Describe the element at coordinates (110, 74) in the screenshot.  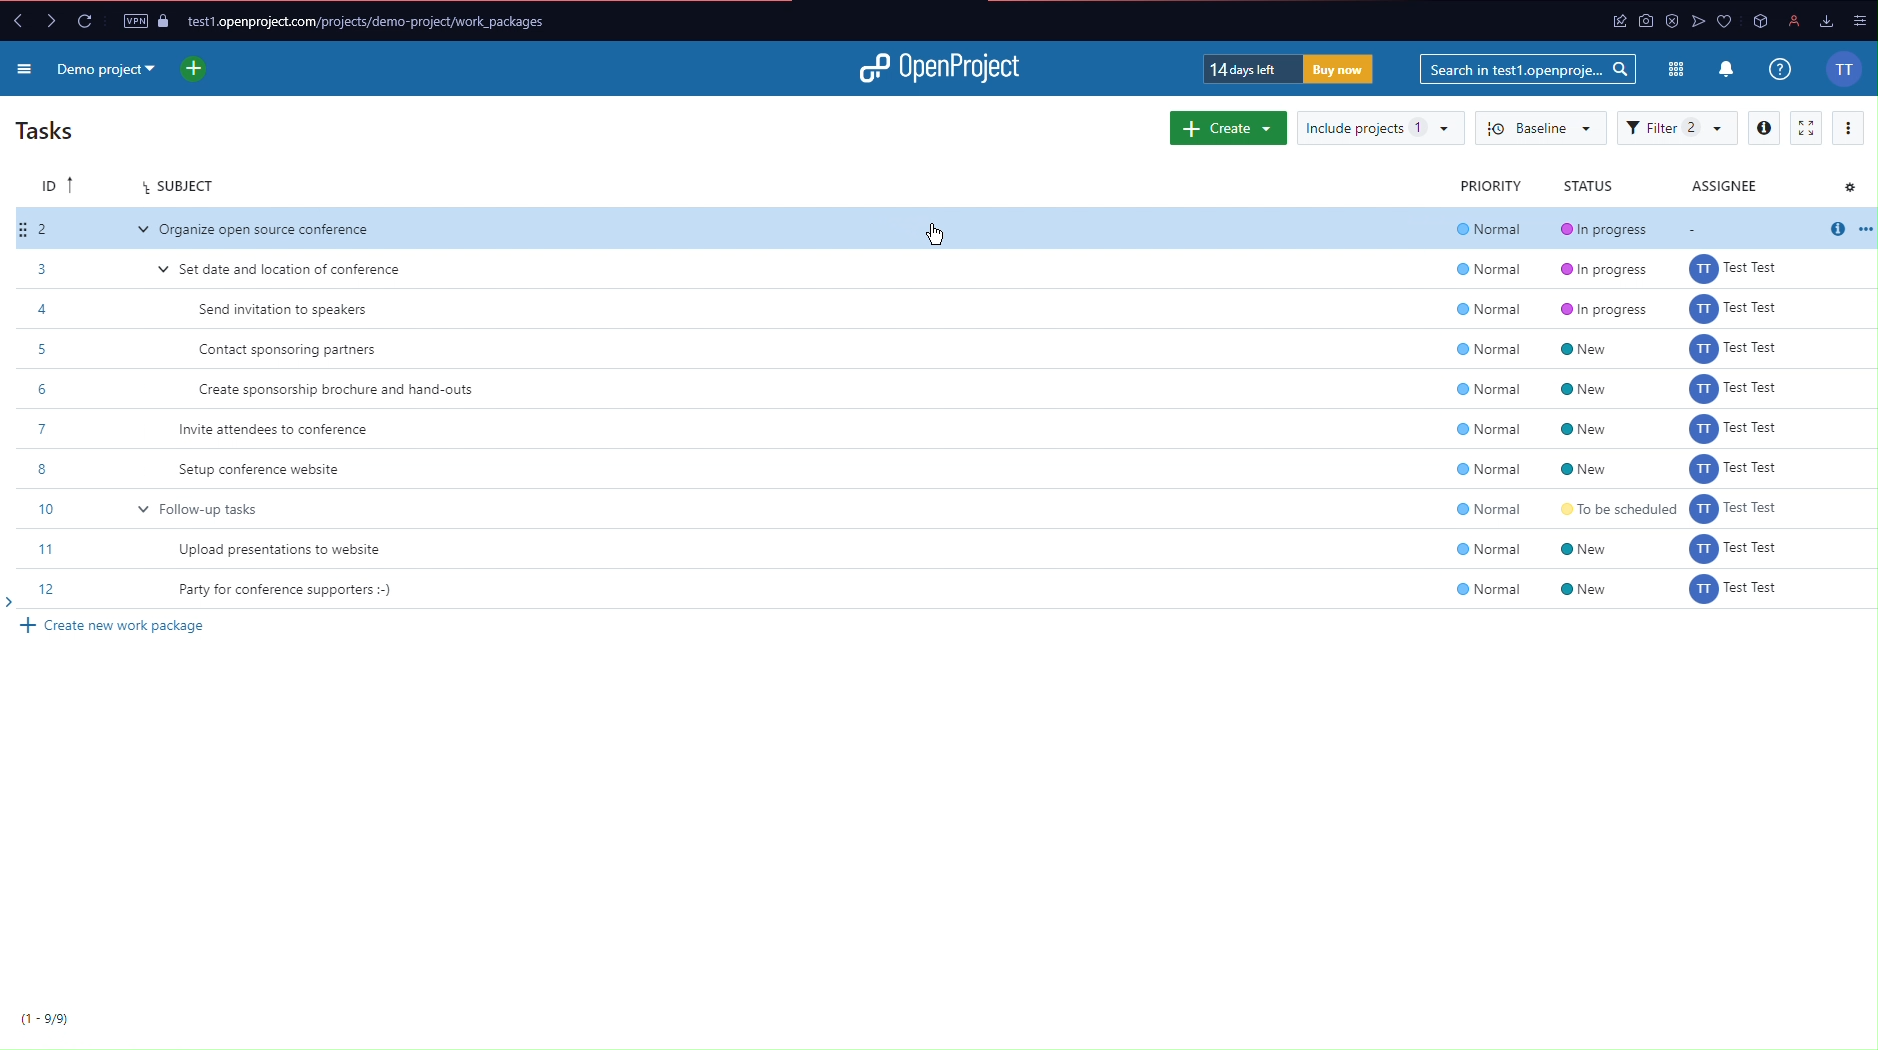
I see `Demo Project` at that location.